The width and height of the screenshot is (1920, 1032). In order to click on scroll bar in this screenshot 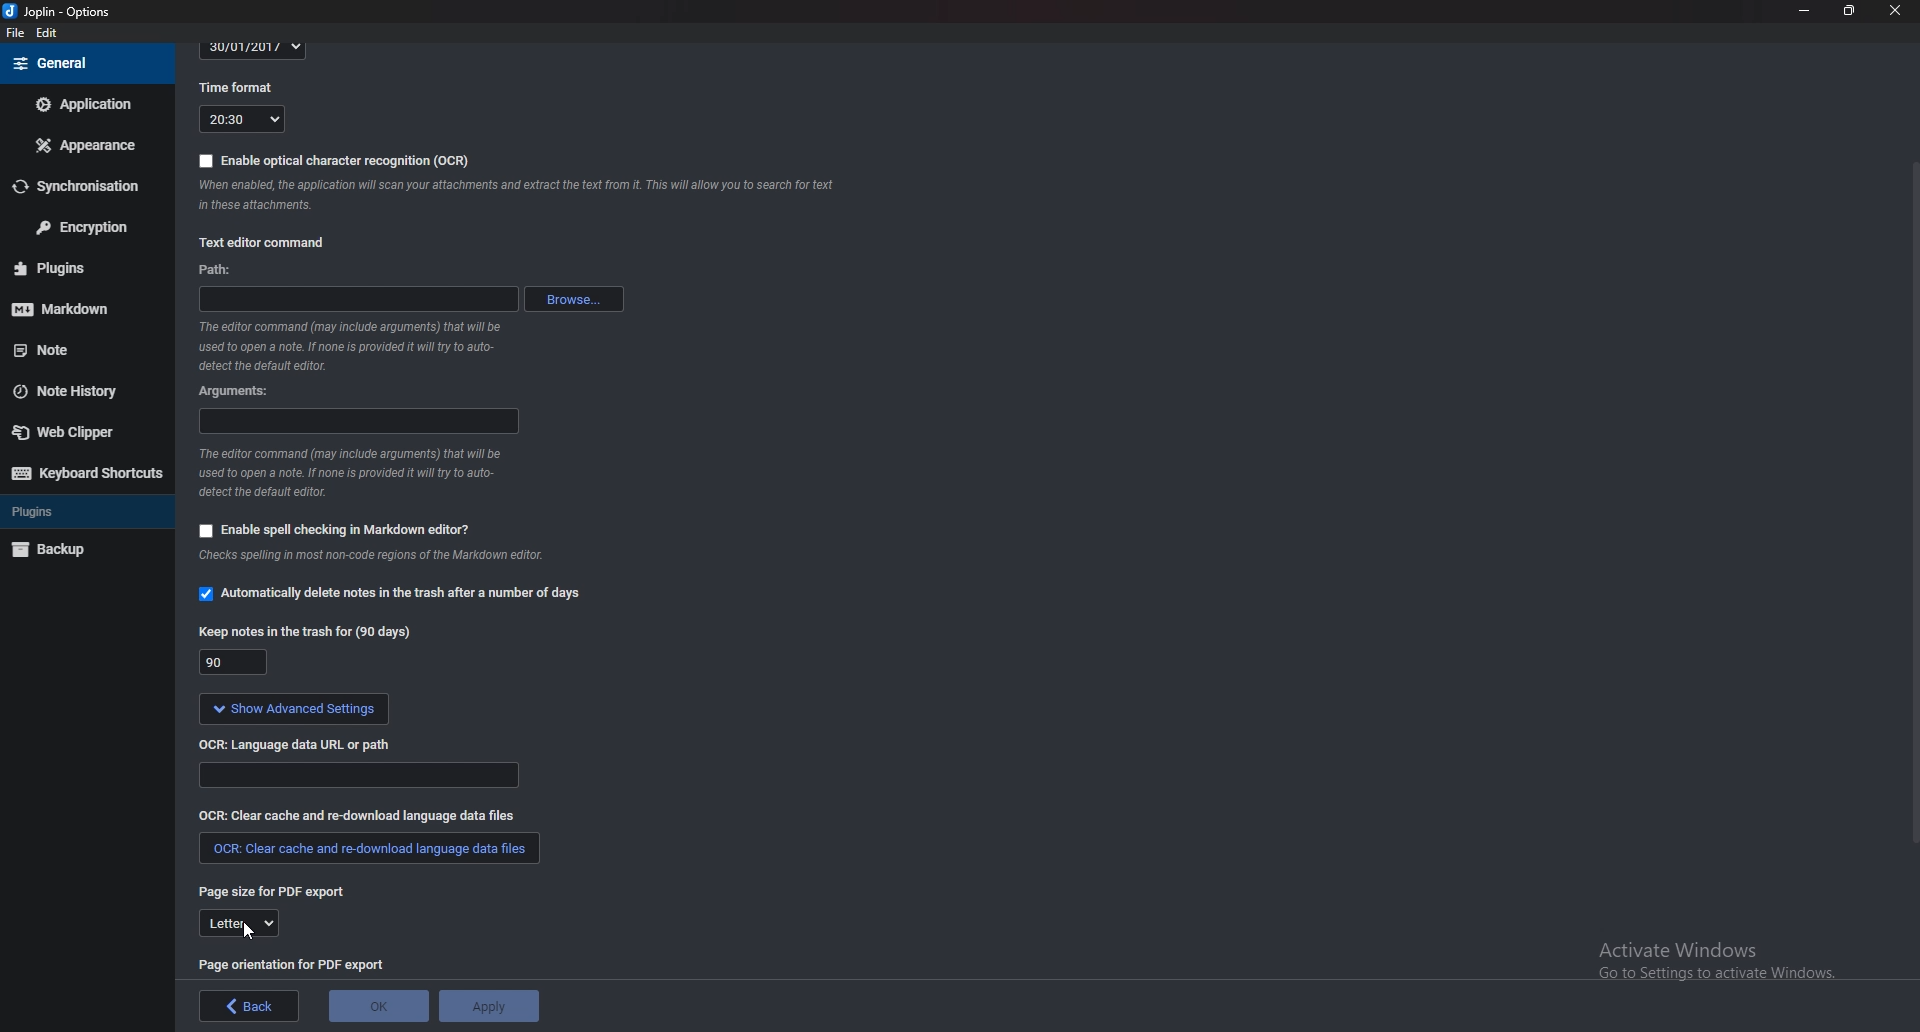, I will do `click(1912, 501)`.